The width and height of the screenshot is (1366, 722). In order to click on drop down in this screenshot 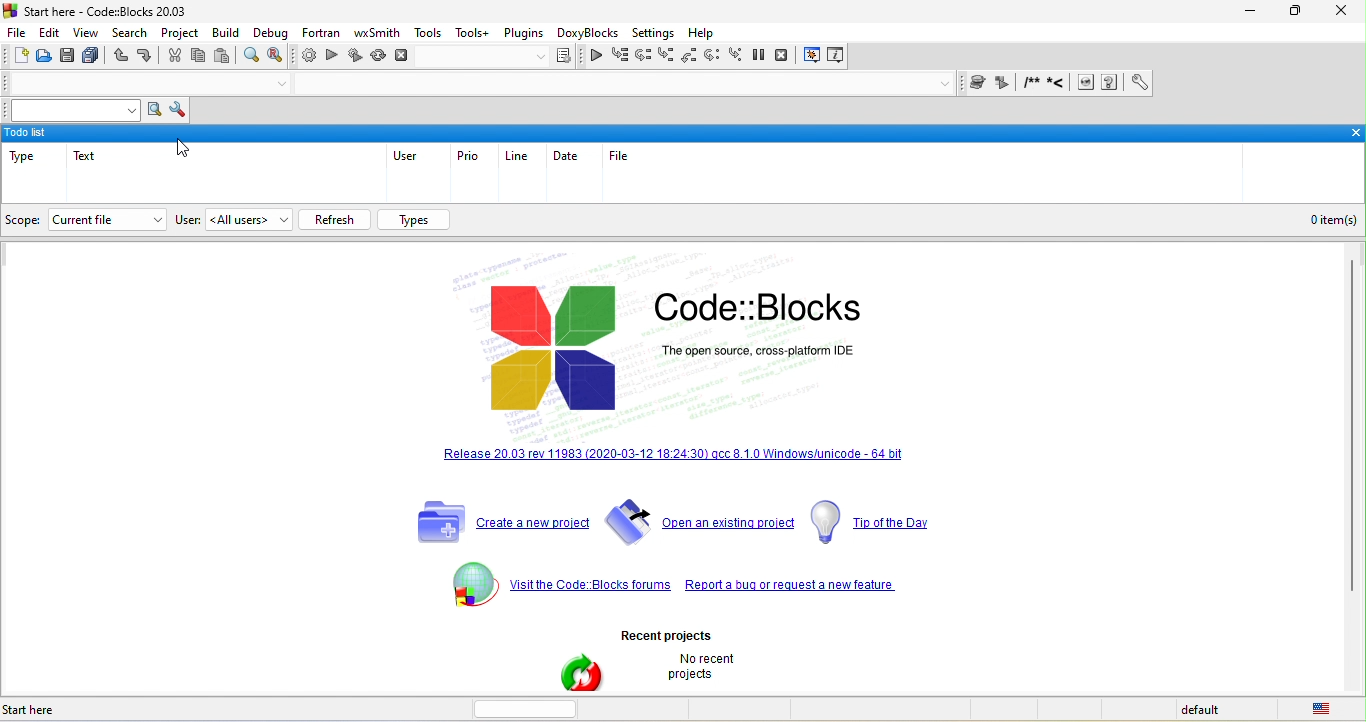, I will do `click(281, 85)`.